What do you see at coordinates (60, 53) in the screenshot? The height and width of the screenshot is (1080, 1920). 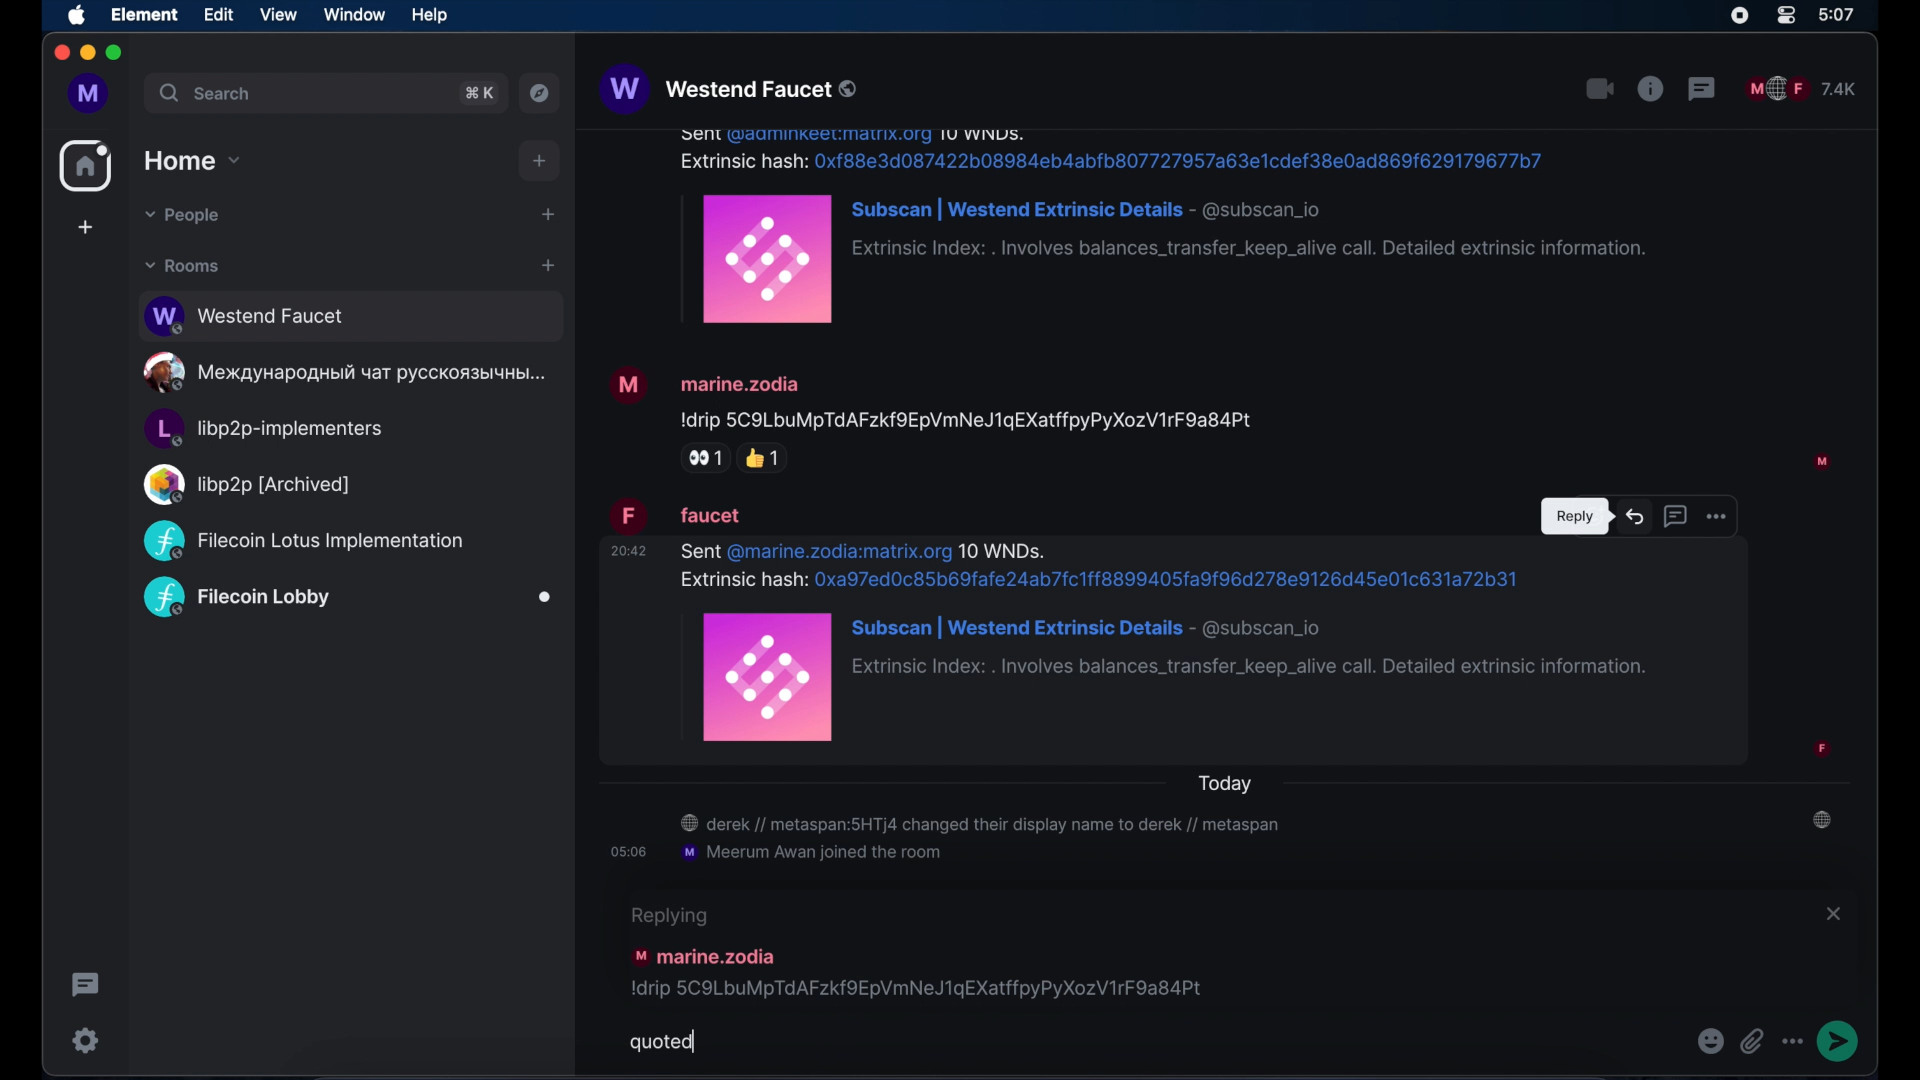 I see `close` at bounding box center [60, 53].